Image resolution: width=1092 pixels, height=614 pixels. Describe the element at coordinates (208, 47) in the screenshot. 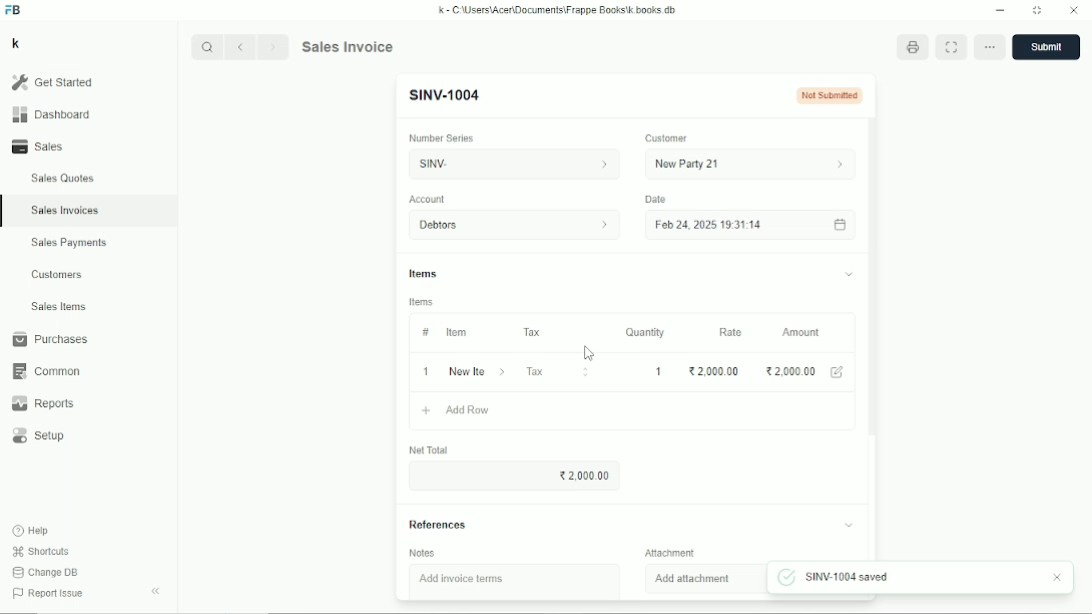

I see `Search` at that location.